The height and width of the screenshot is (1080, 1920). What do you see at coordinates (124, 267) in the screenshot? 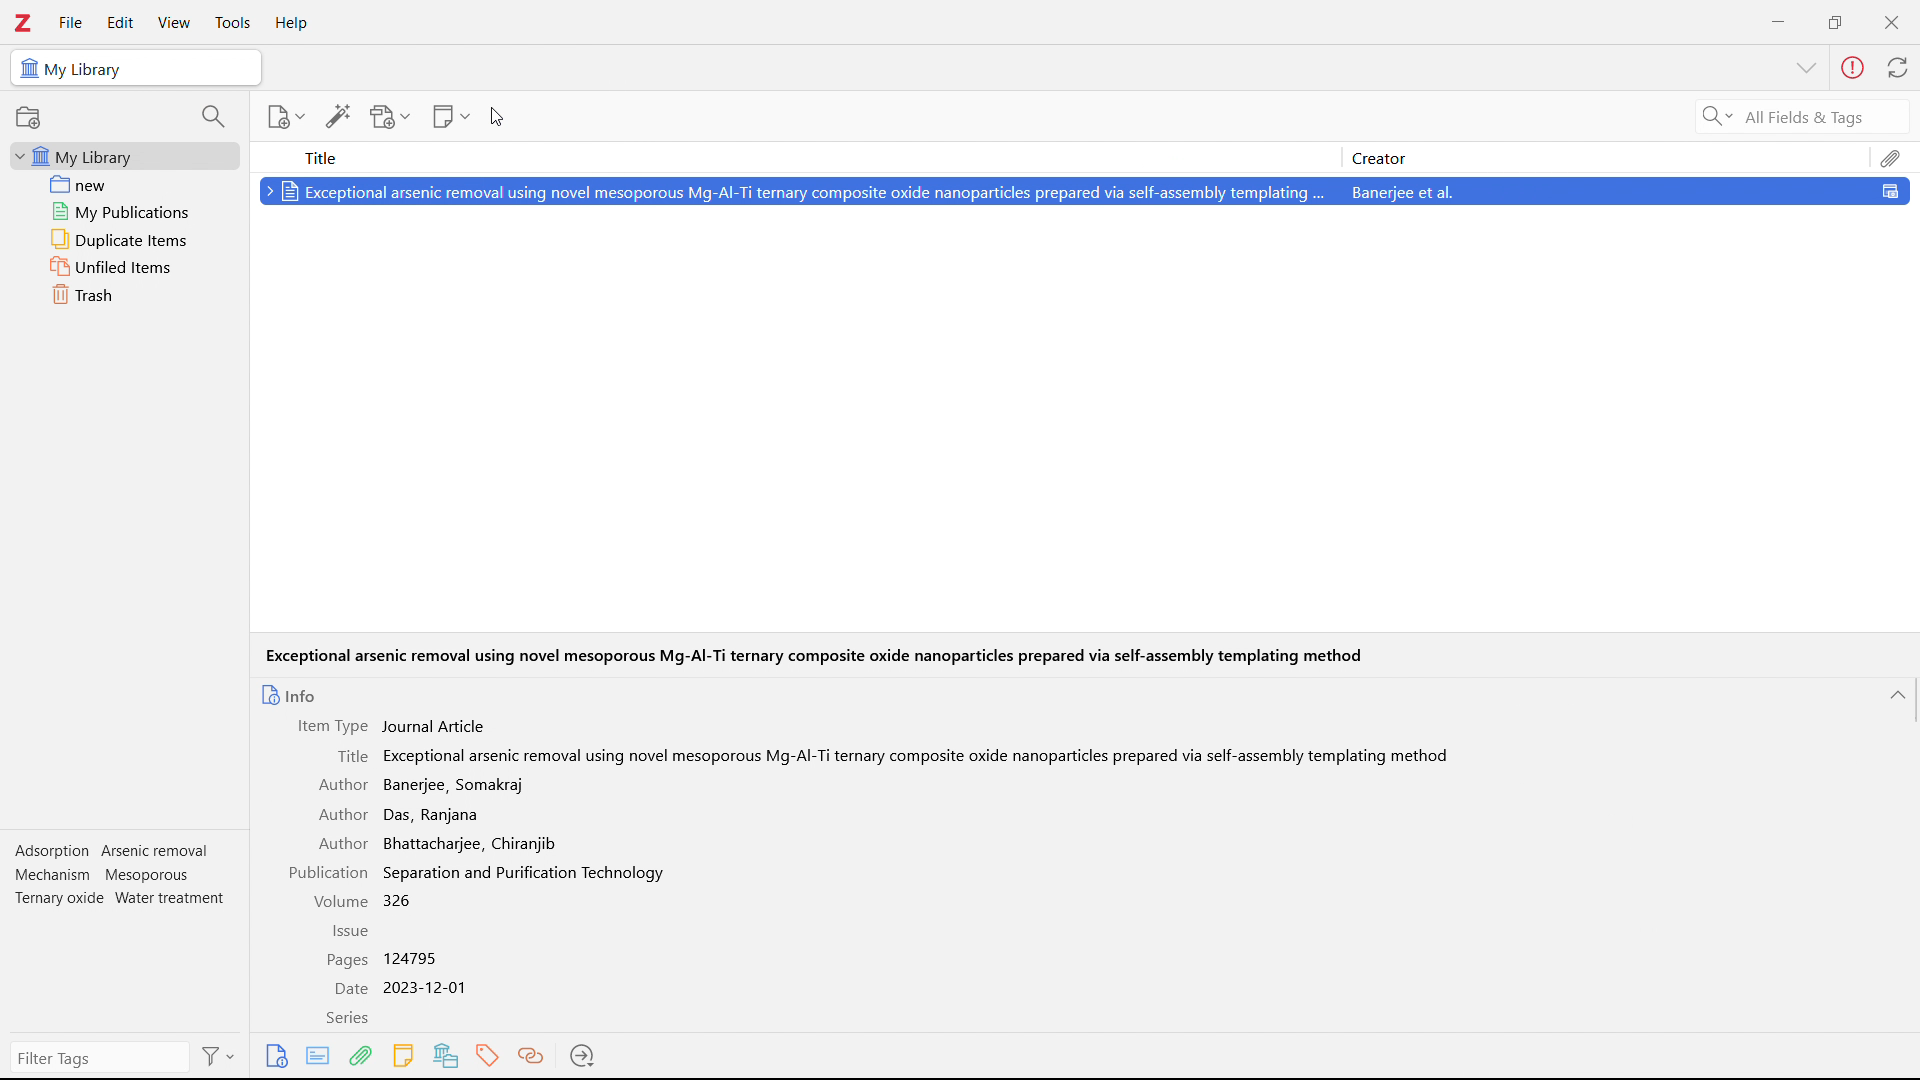
I see `unfiled items` at bounding box center [124, 267].